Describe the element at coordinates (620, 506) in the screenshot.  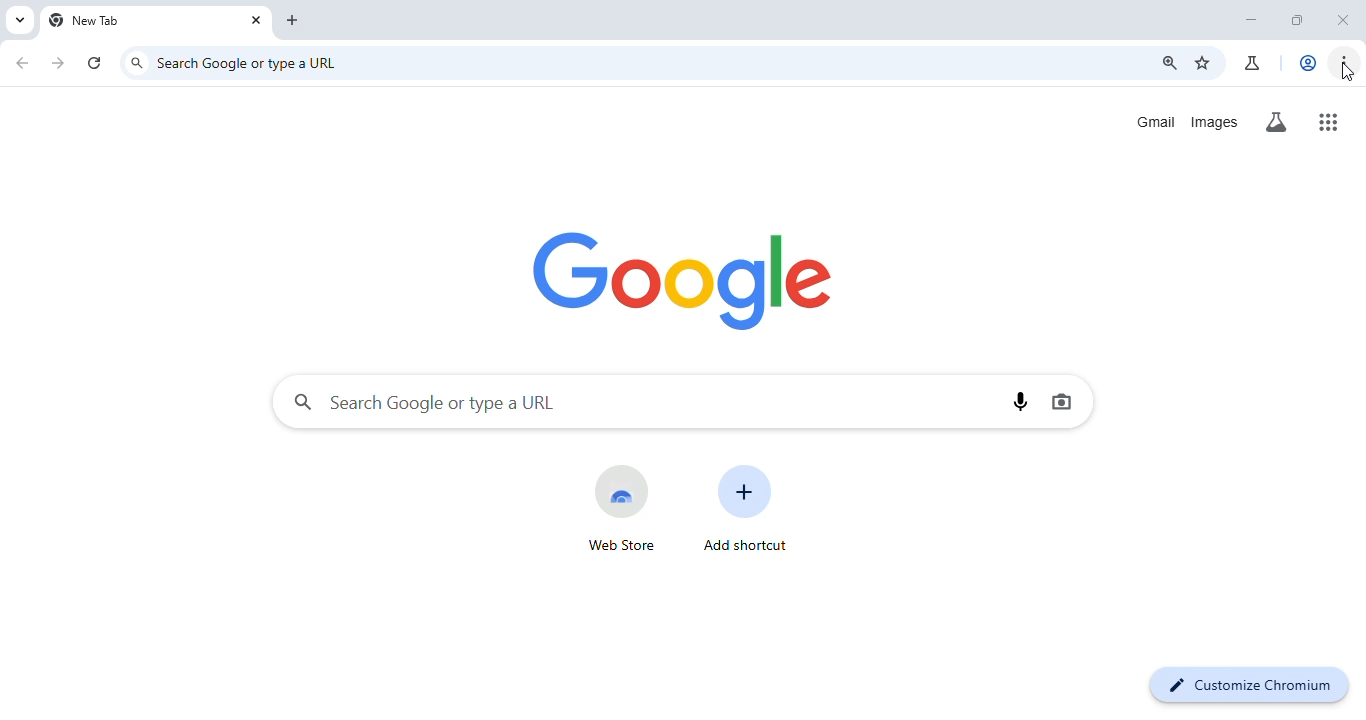
I see `web store` at that location.